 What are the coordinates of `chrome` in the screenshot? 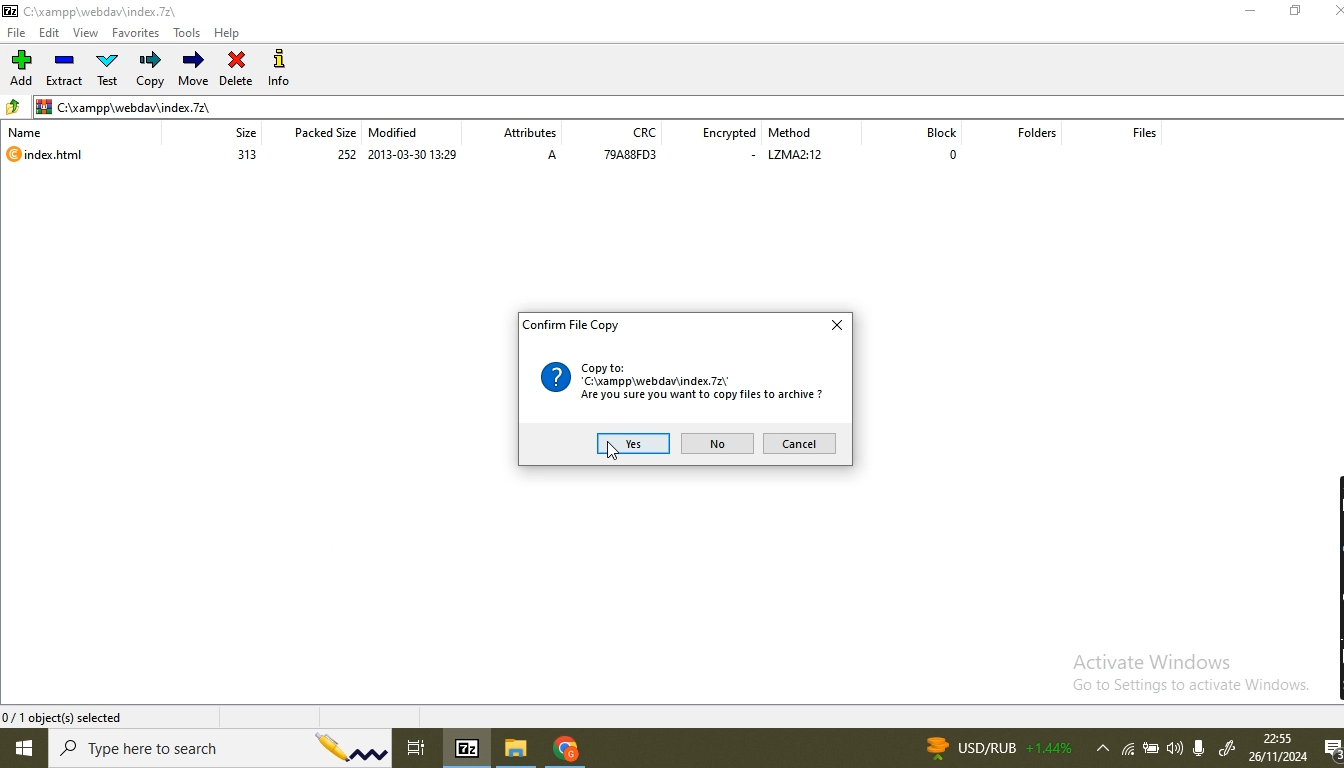 It's located at (565, 751).